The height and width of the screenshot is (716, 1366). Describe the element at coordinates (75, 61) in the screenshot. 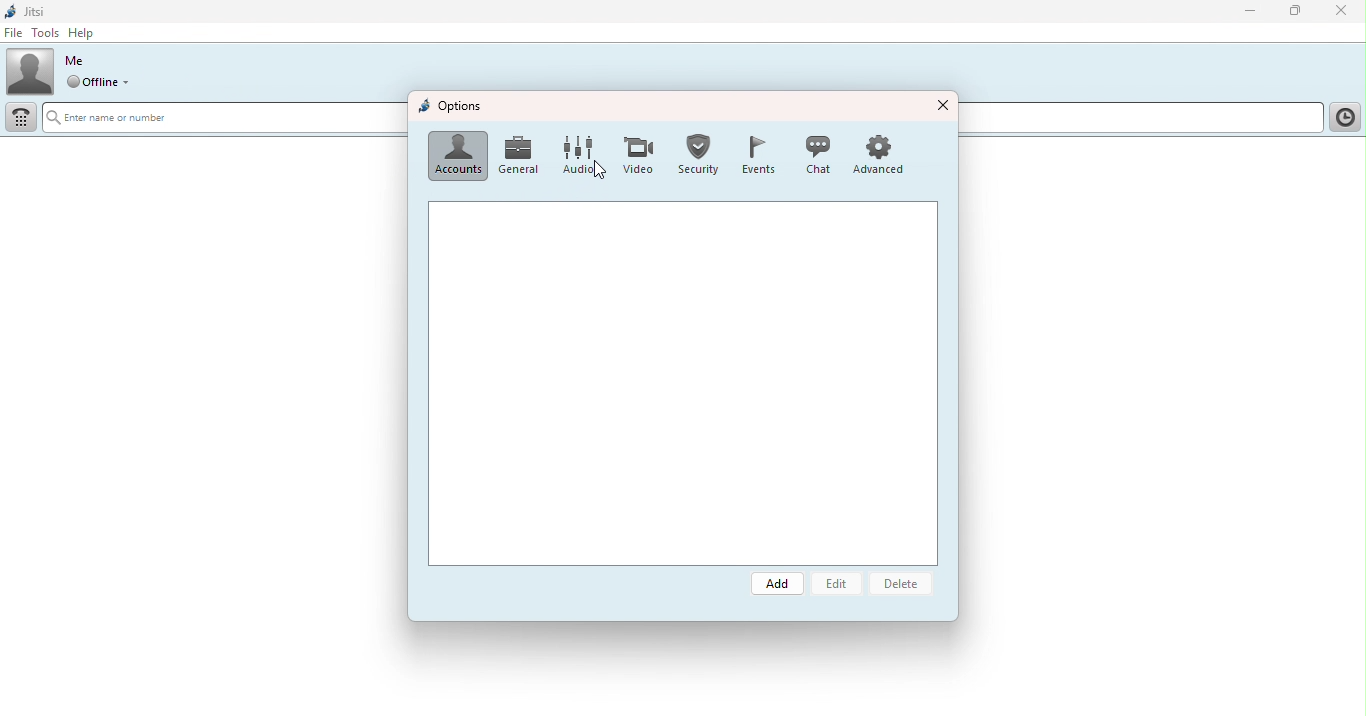

I see `Me` at that location.